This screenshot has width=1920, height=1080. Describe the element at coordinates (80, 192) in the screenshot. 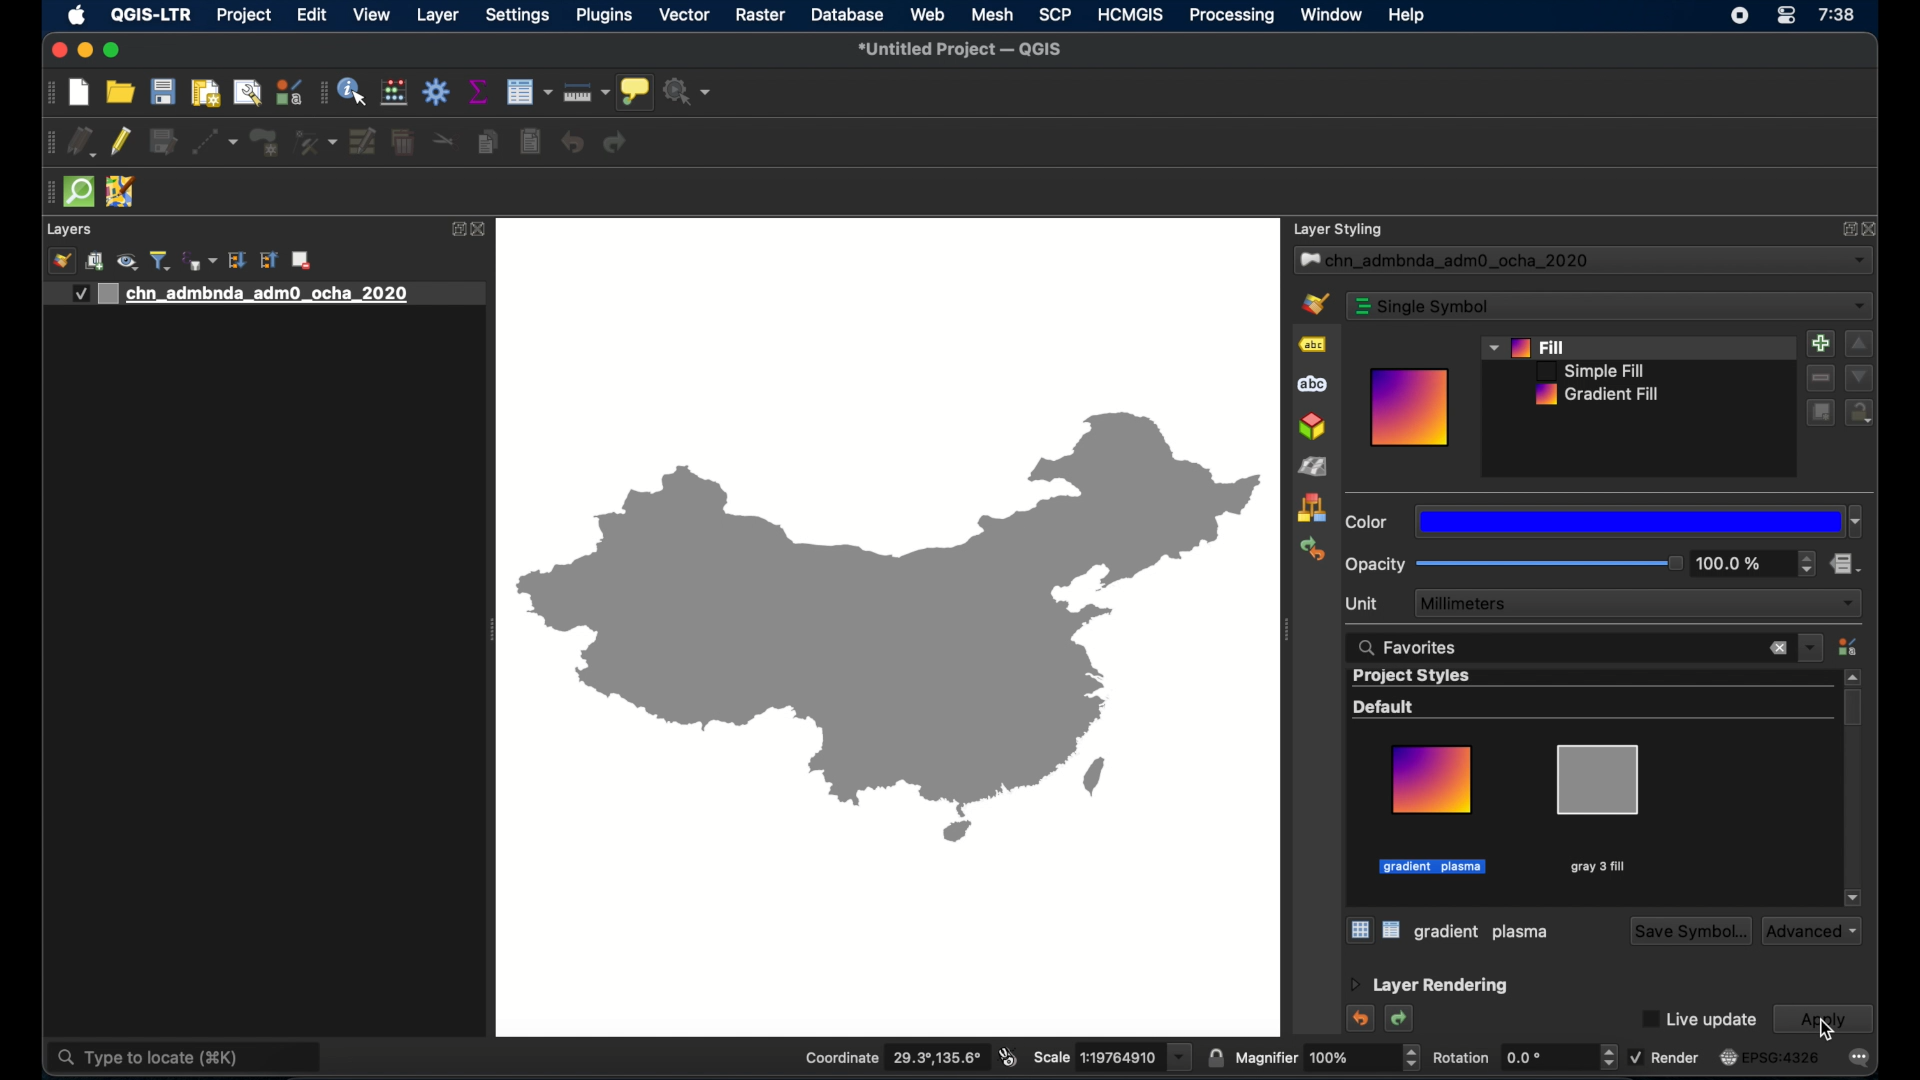

I see `quick osm` at that location.